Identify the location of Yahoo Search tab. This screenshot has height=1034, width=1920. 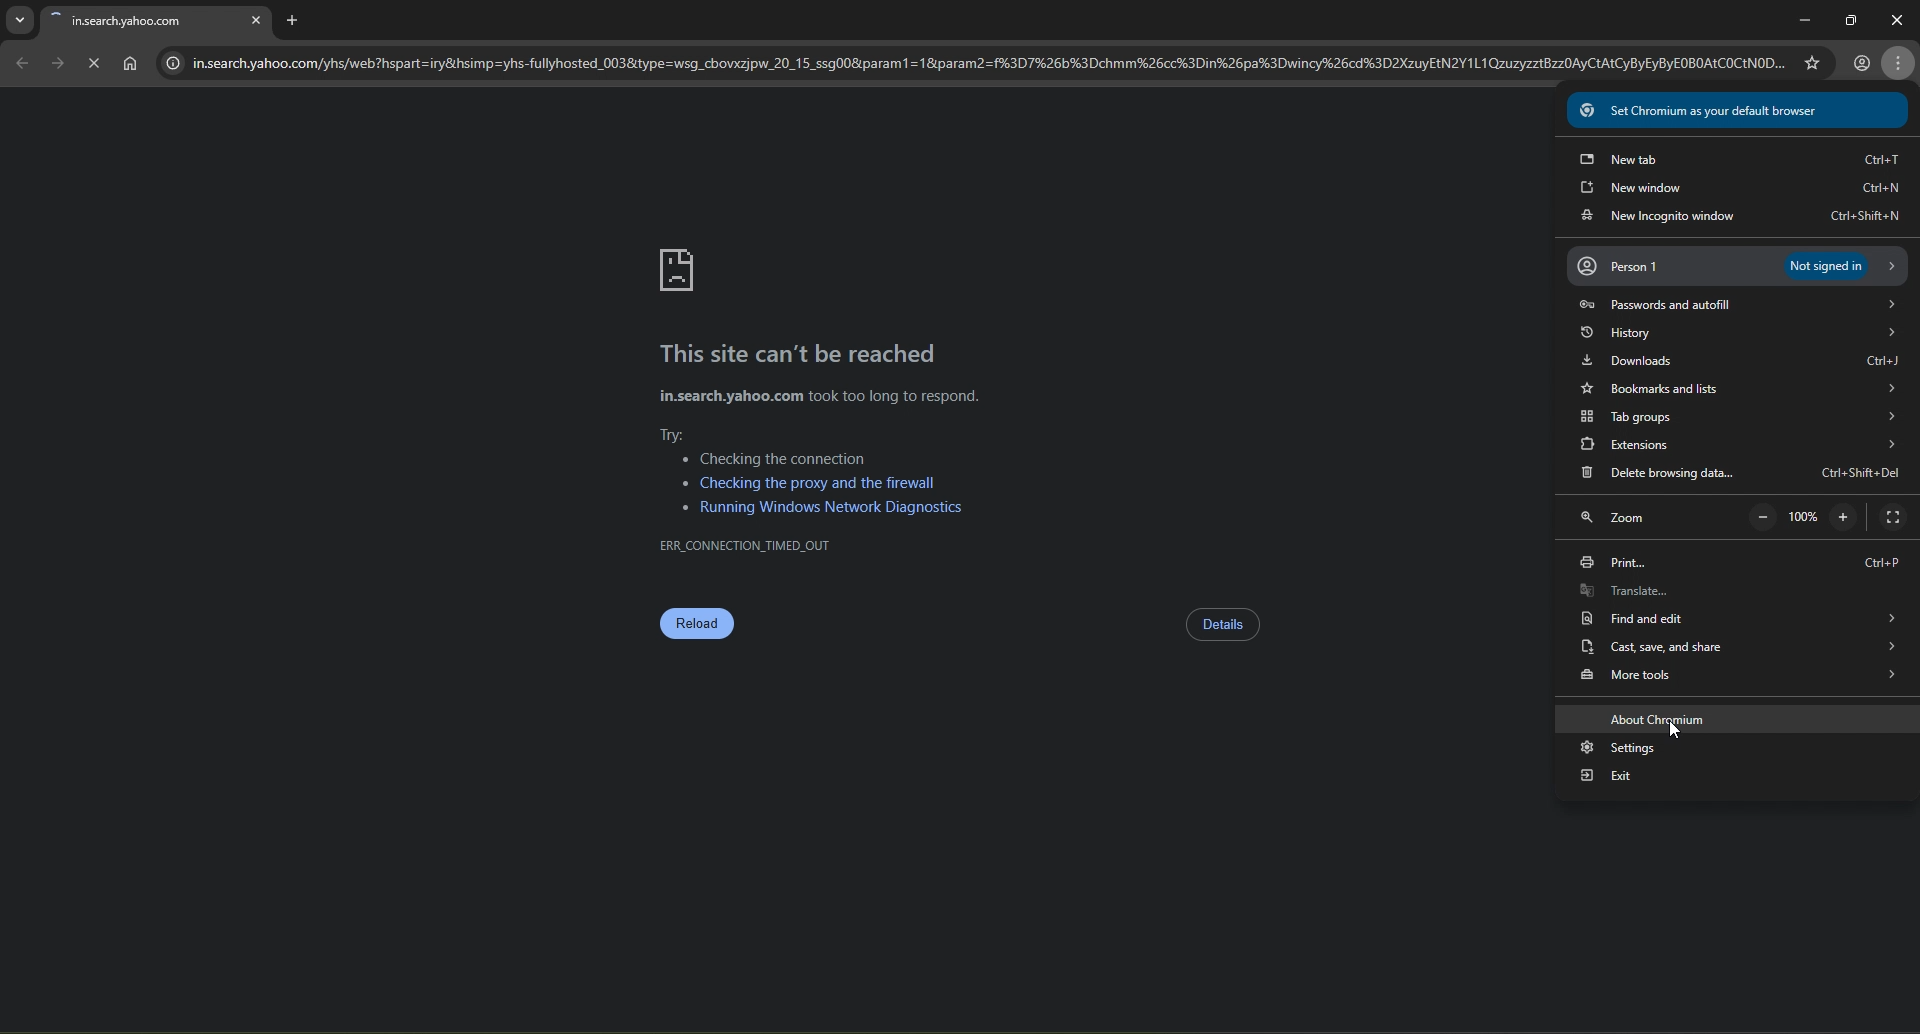
(138, 21).